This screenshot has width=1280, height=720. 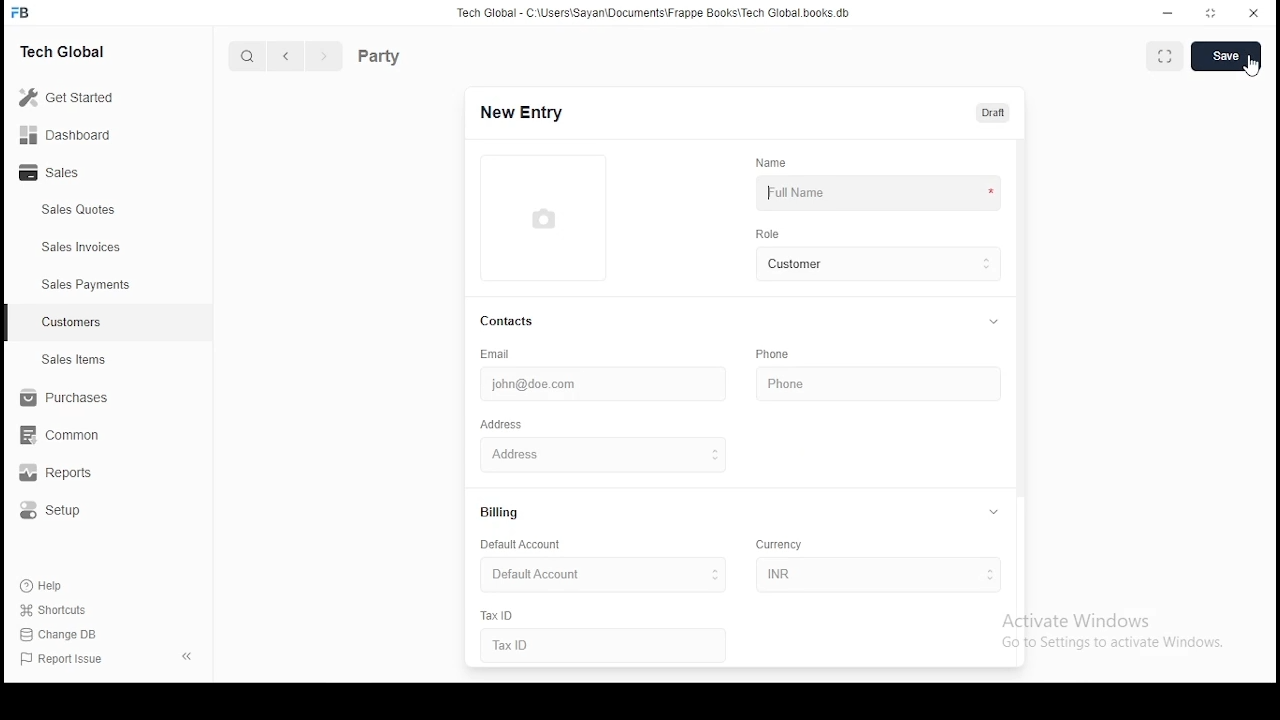 I want to click on role, so click(x=766, y=234).